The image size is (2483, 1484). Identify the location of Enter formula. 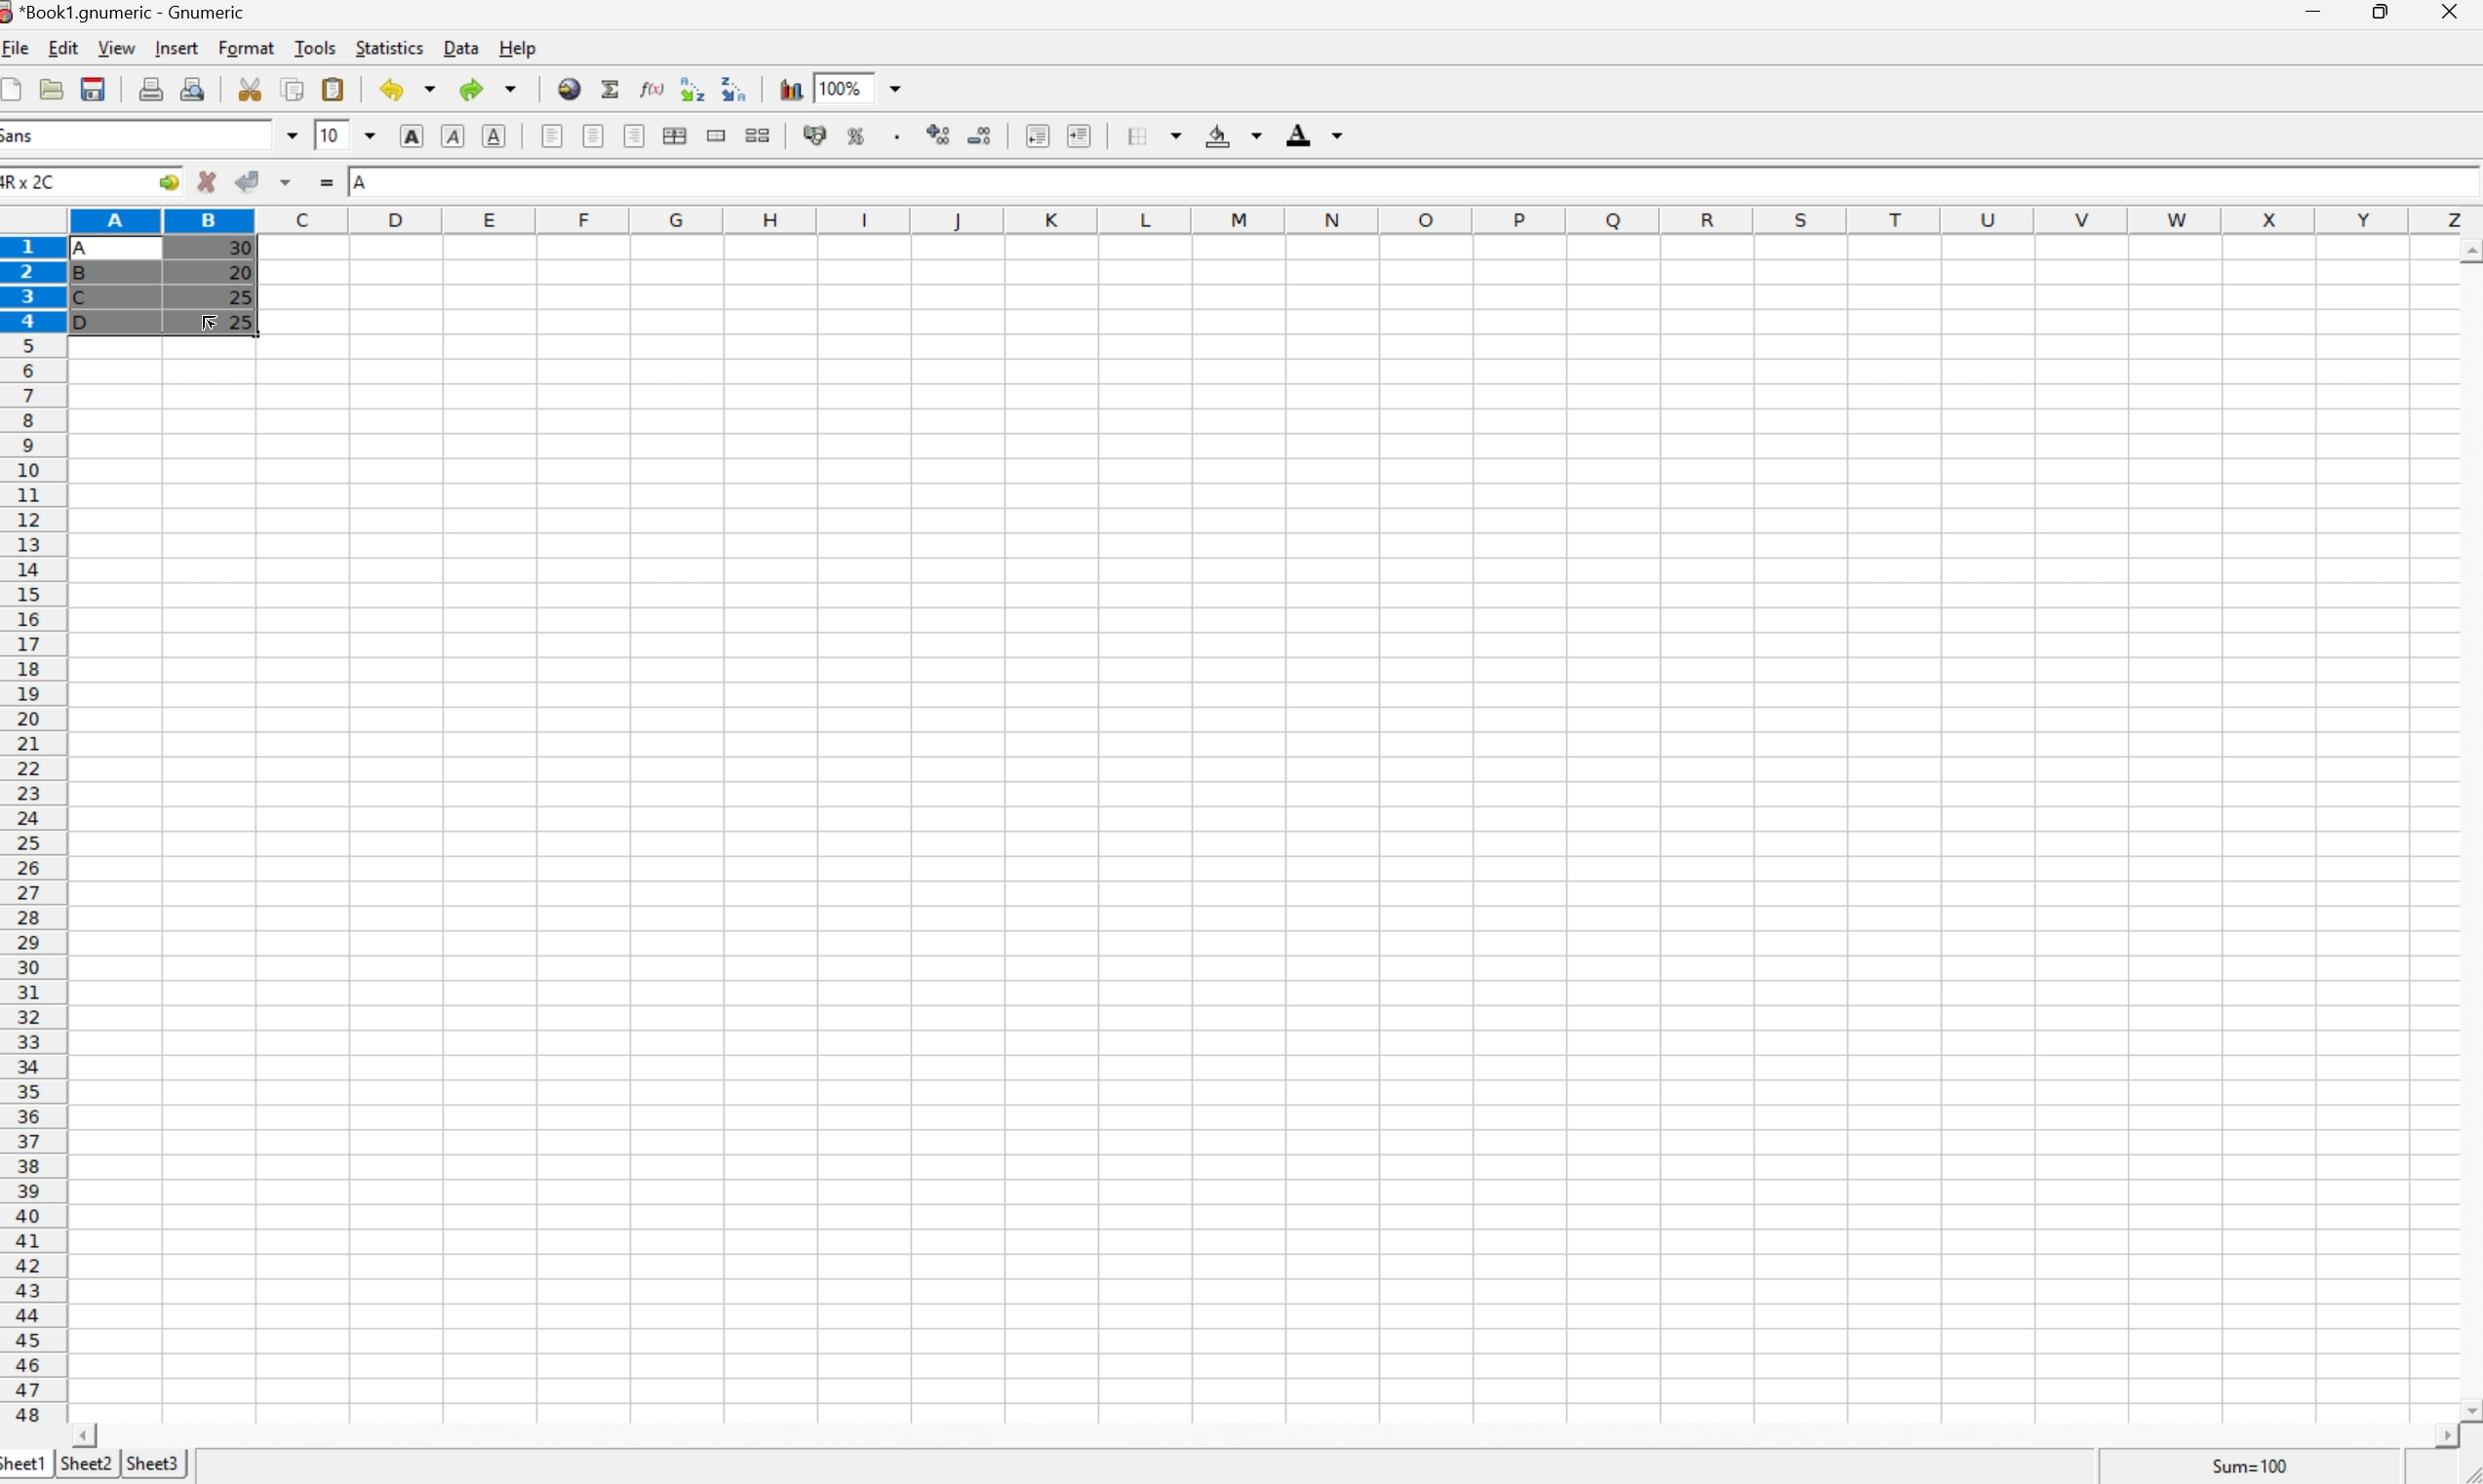
(326, 180).